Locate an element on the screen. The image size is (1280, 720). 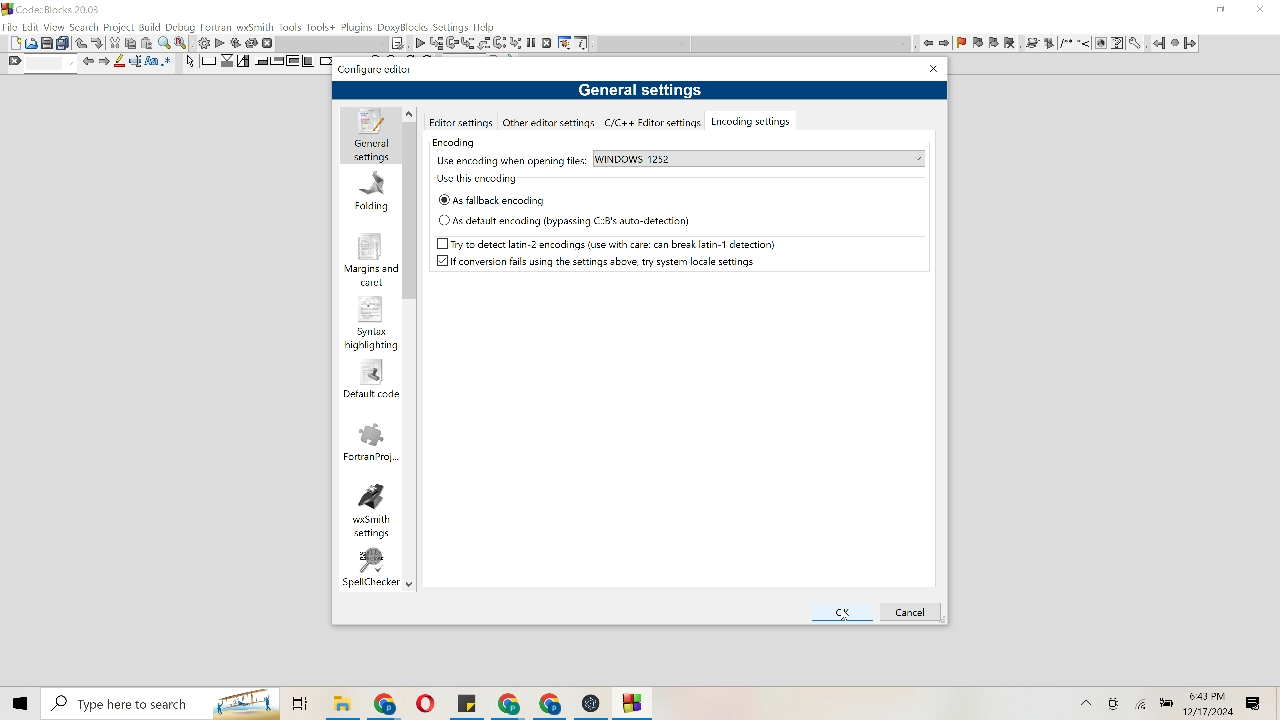
Move right is located at coordinates (105, 61).